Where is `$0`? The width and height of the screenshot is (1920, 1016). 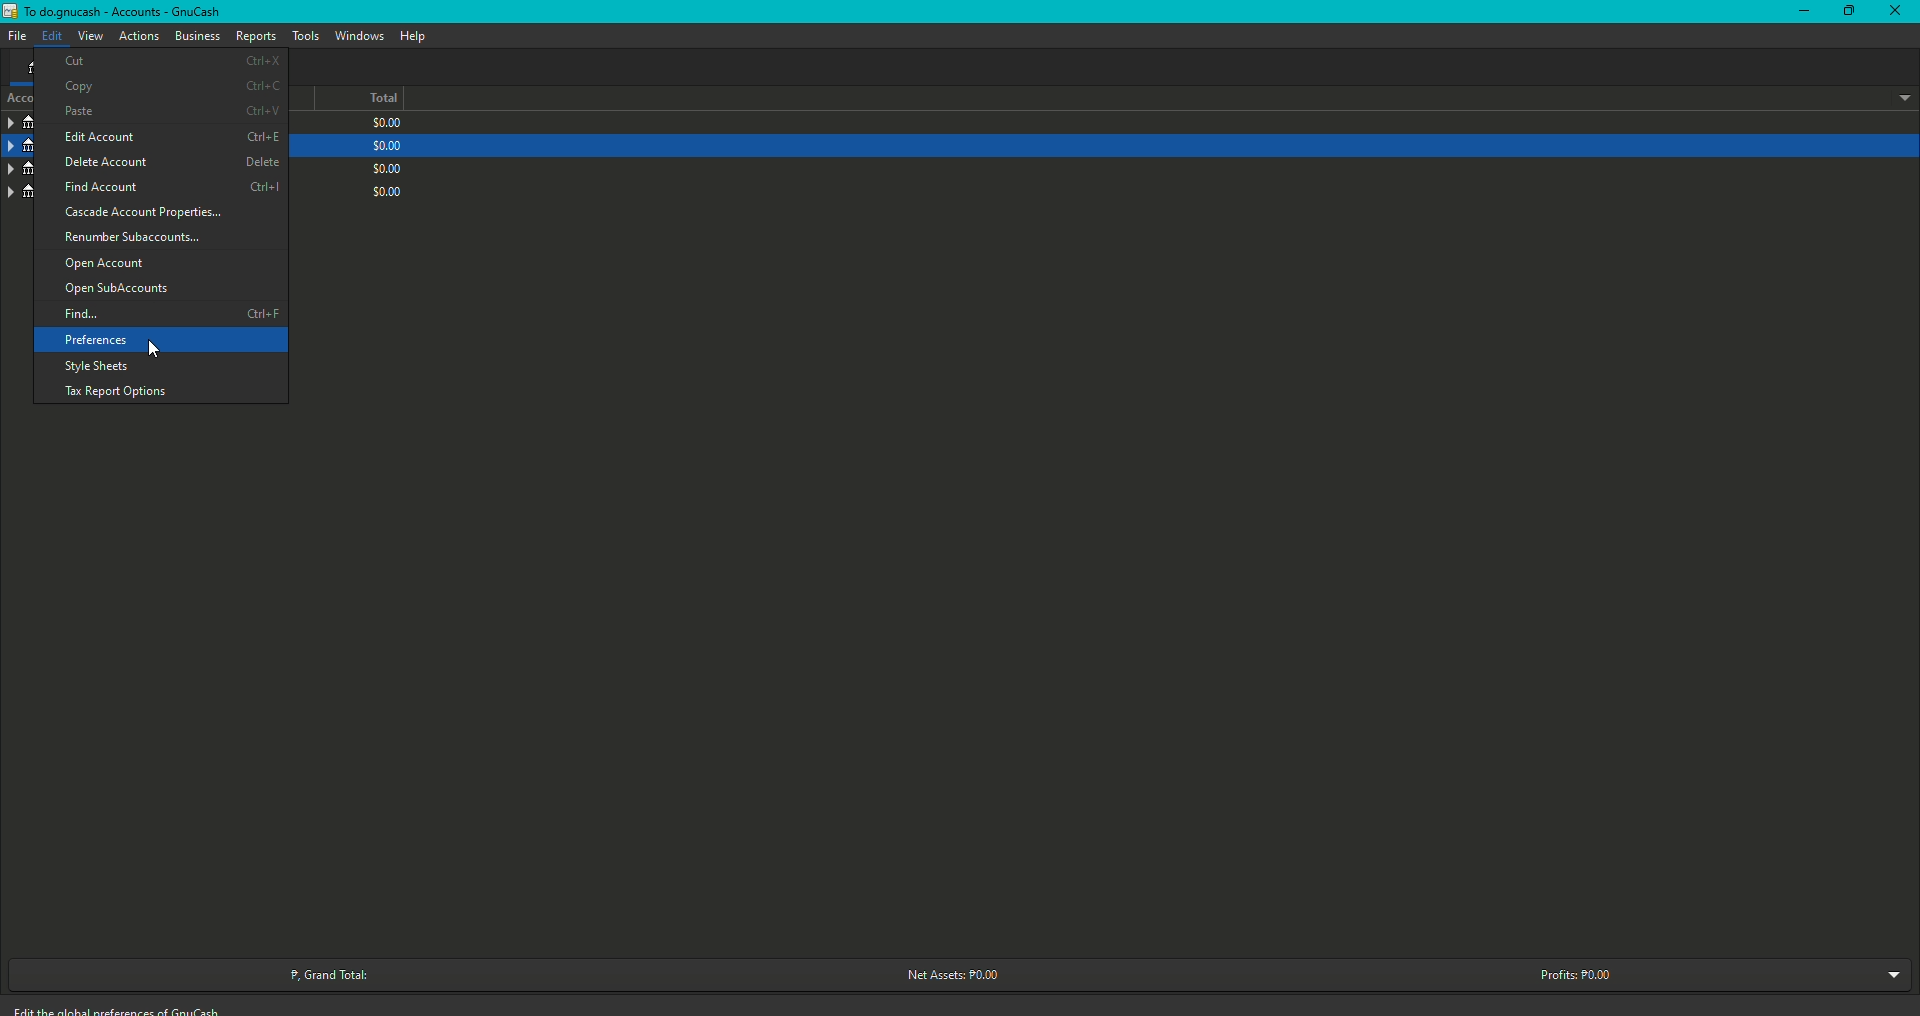
$0 is located at coordinates (385, 167).